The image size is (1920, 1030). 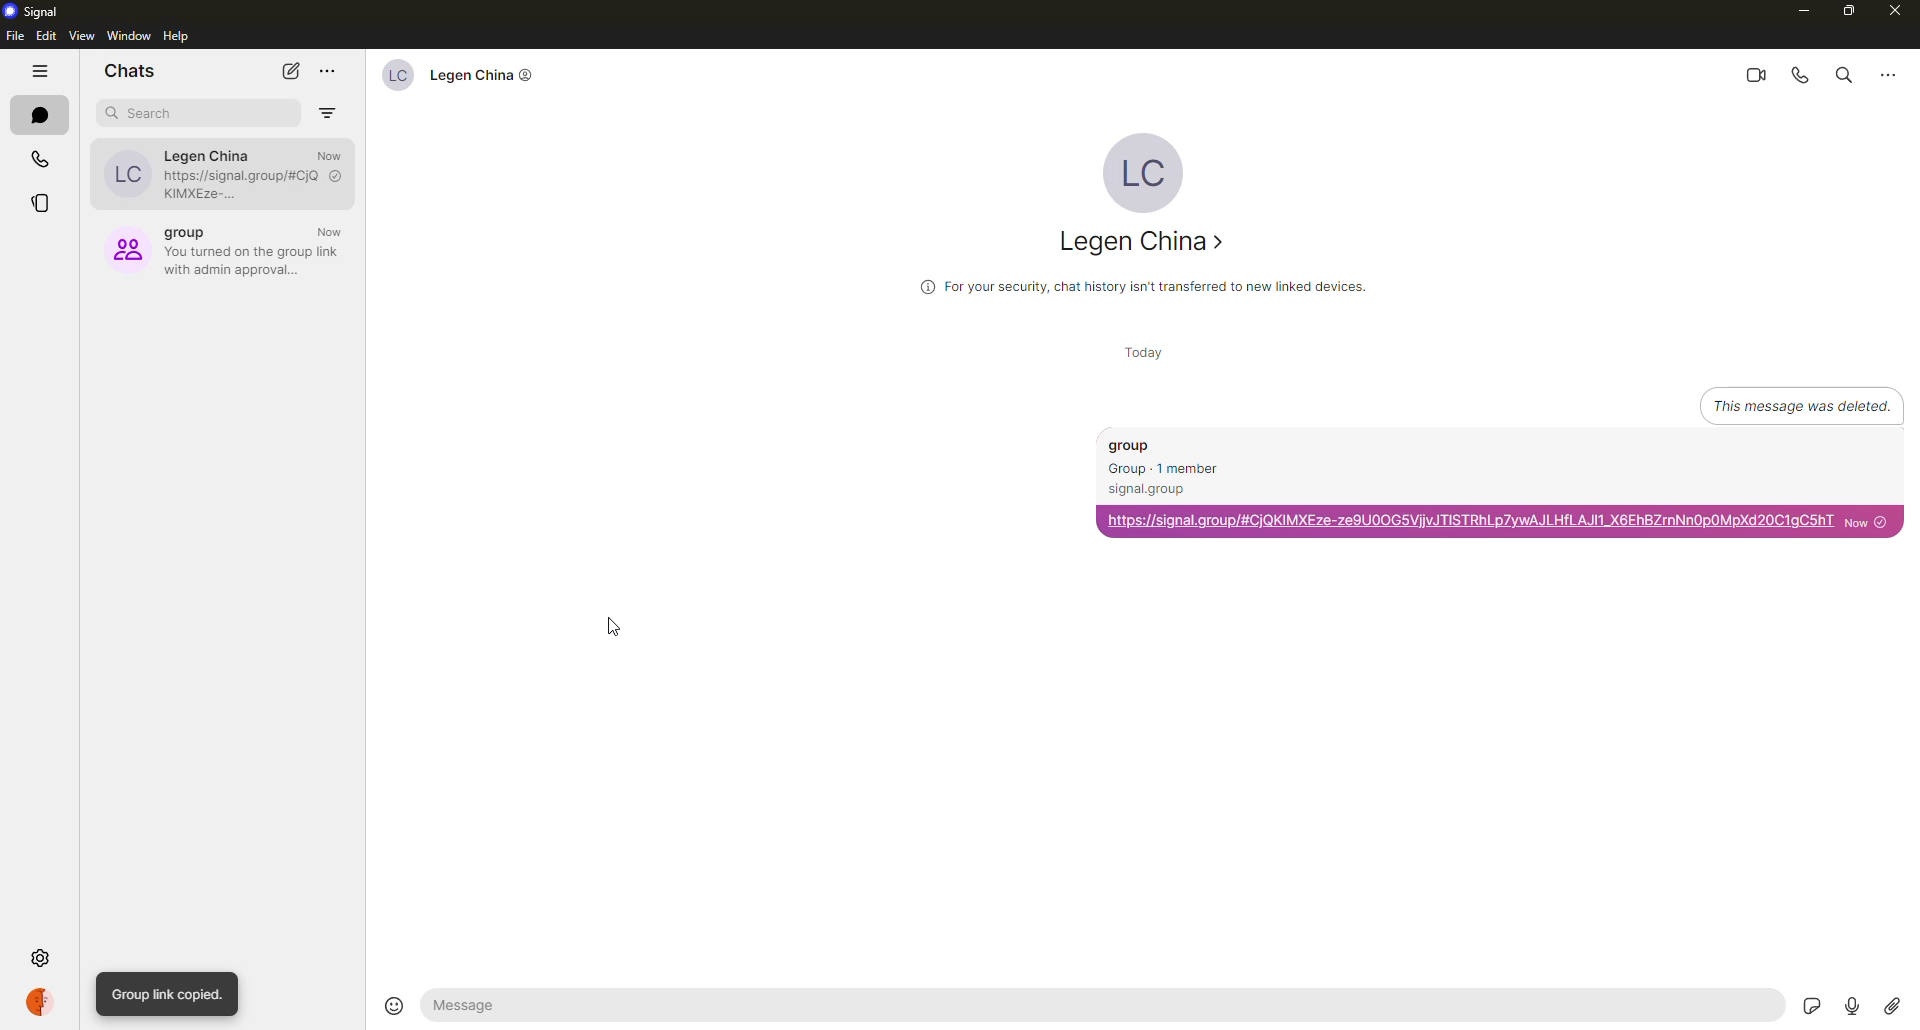 I want to click on profile pic, so click(x=1143, y=169).